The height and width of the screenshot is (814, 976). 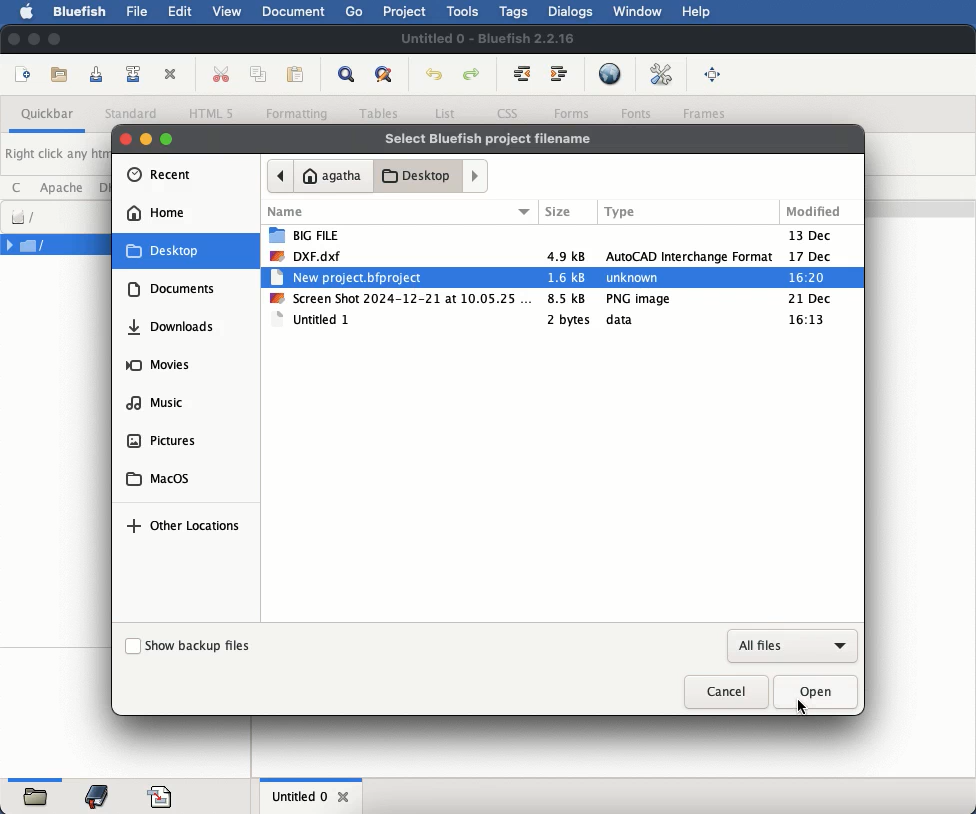 I want to click on back, so click(x=278, y=176).